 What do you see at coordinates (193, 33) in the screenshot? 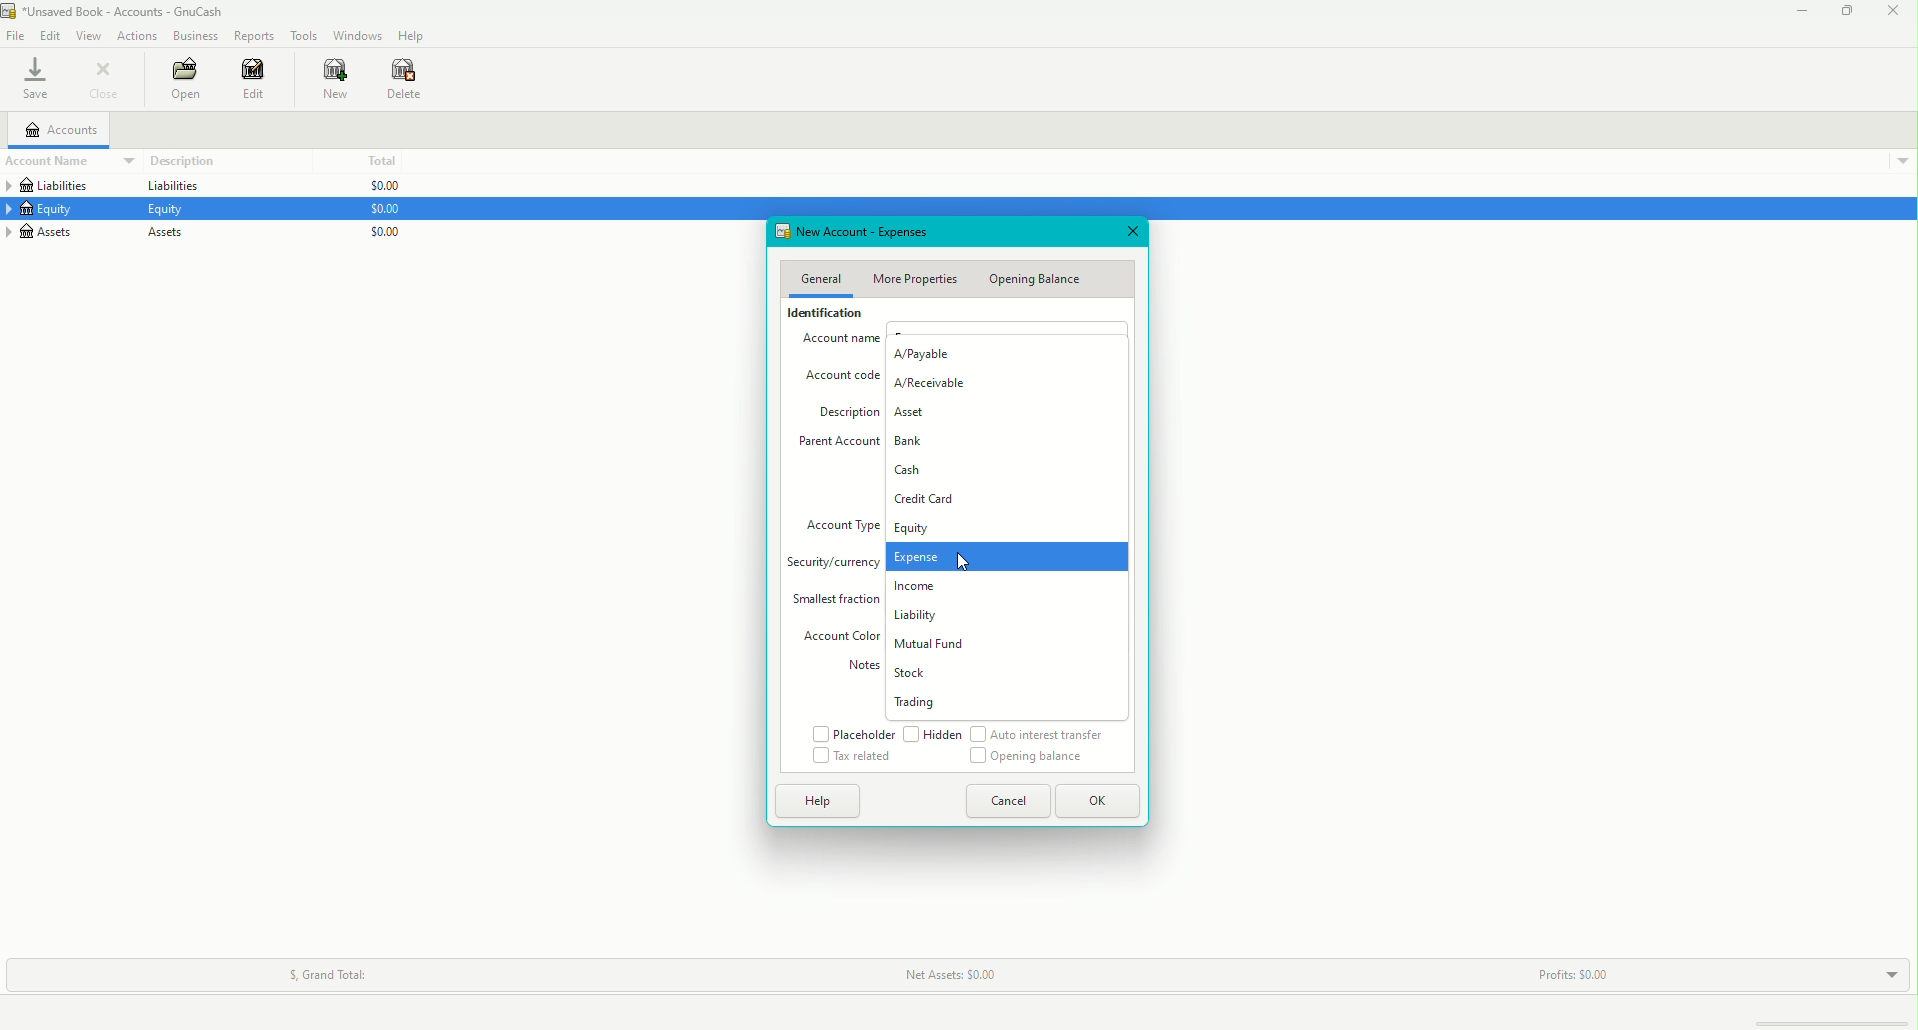
I see `Business` at bounding box center [193, 33].